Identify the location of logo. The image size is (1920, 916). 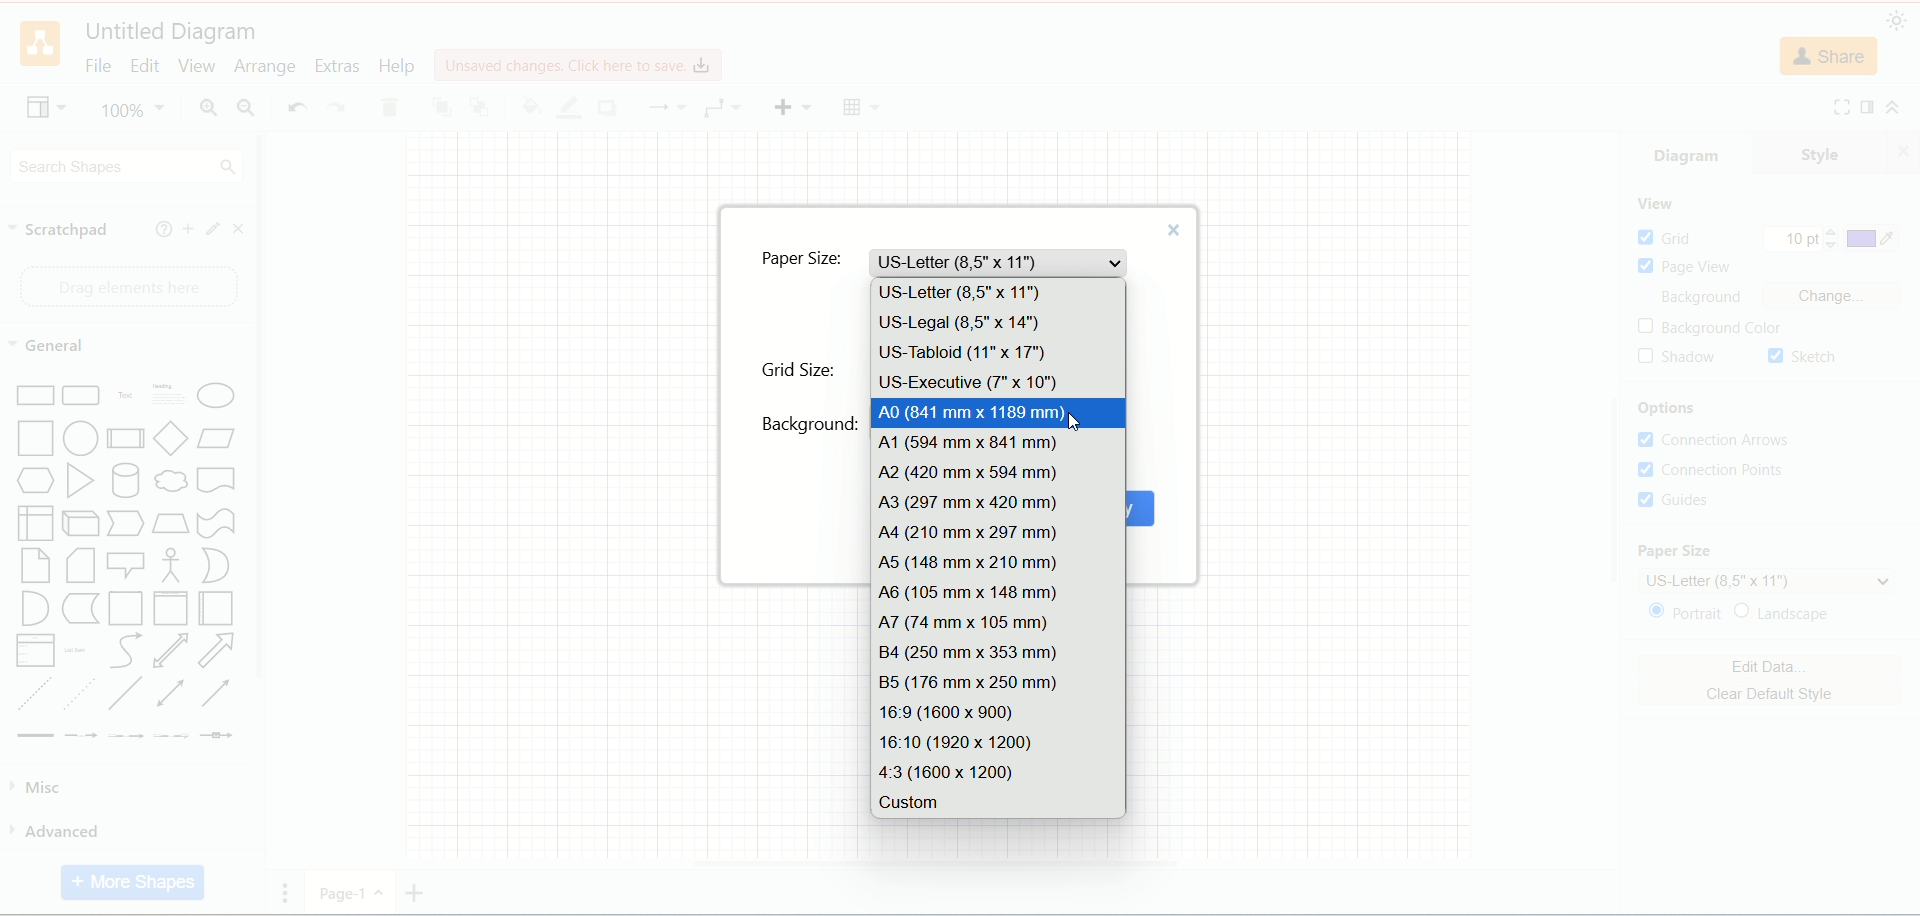
(40, 45).